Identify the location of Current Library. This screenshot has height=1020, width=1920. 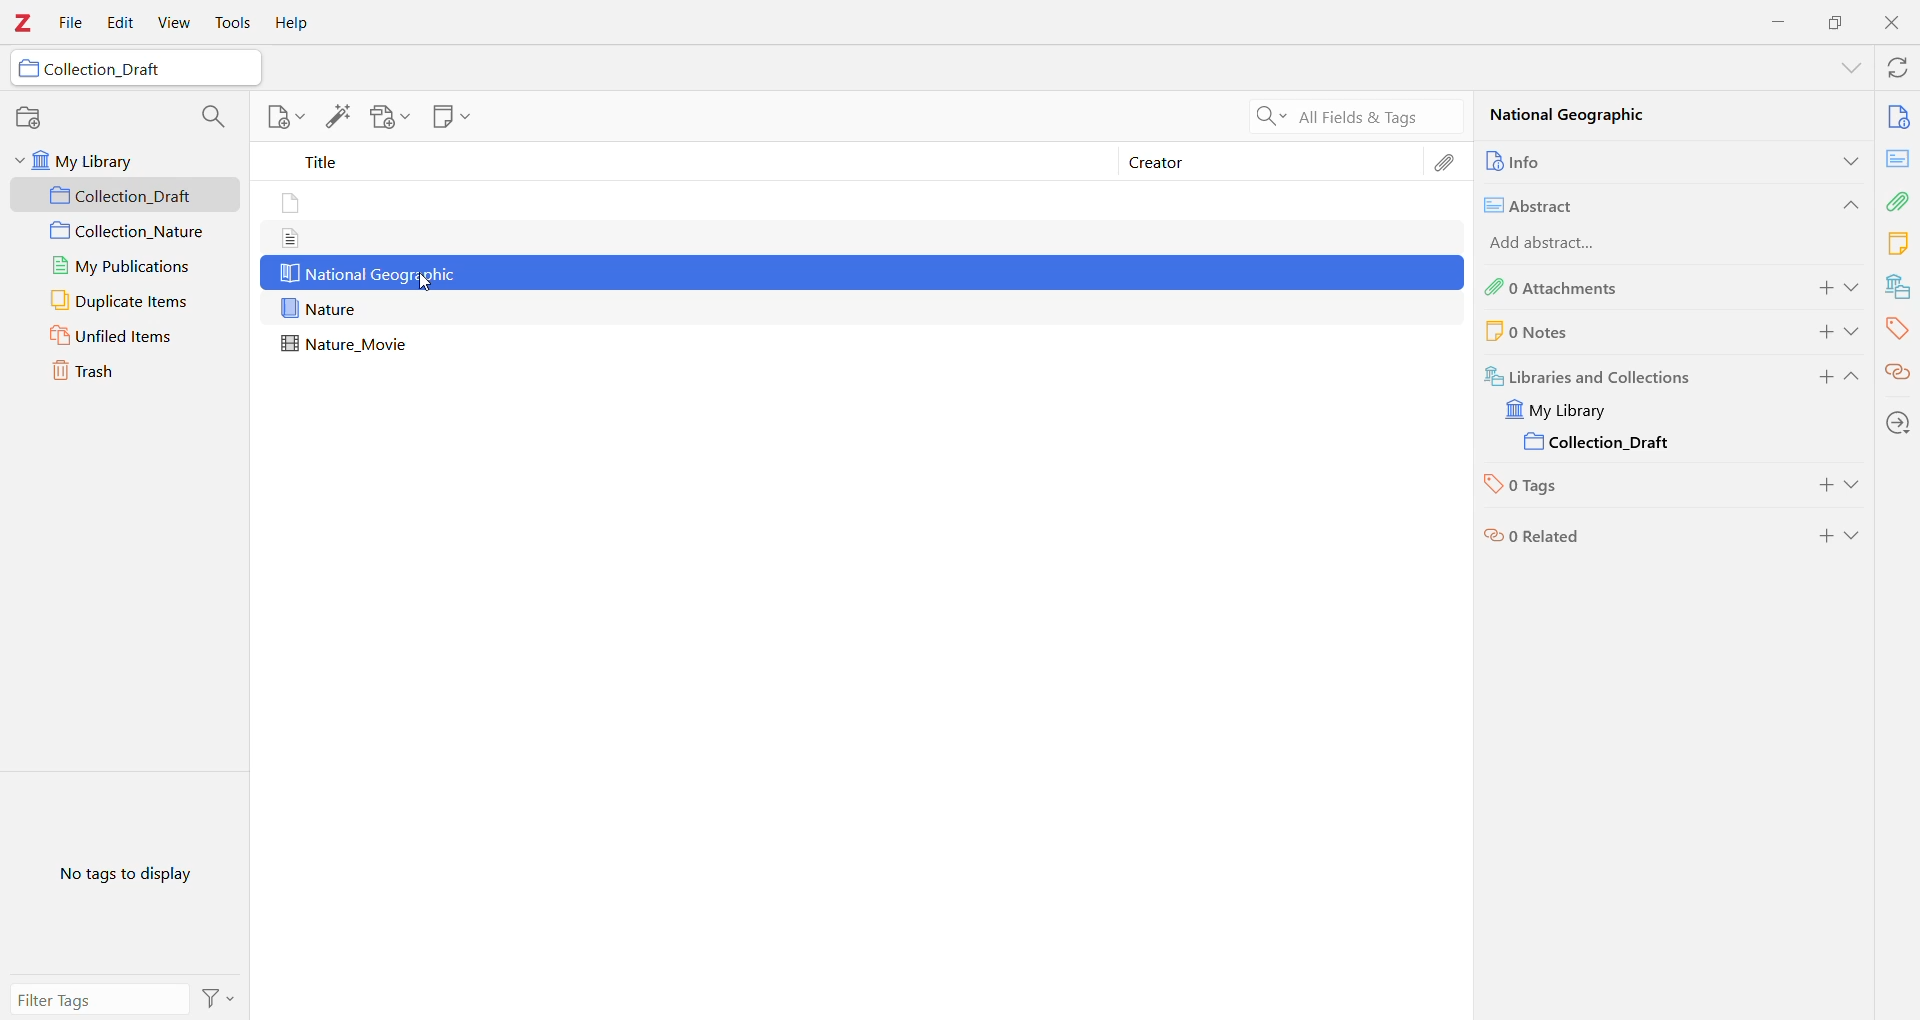
(1570, 410).